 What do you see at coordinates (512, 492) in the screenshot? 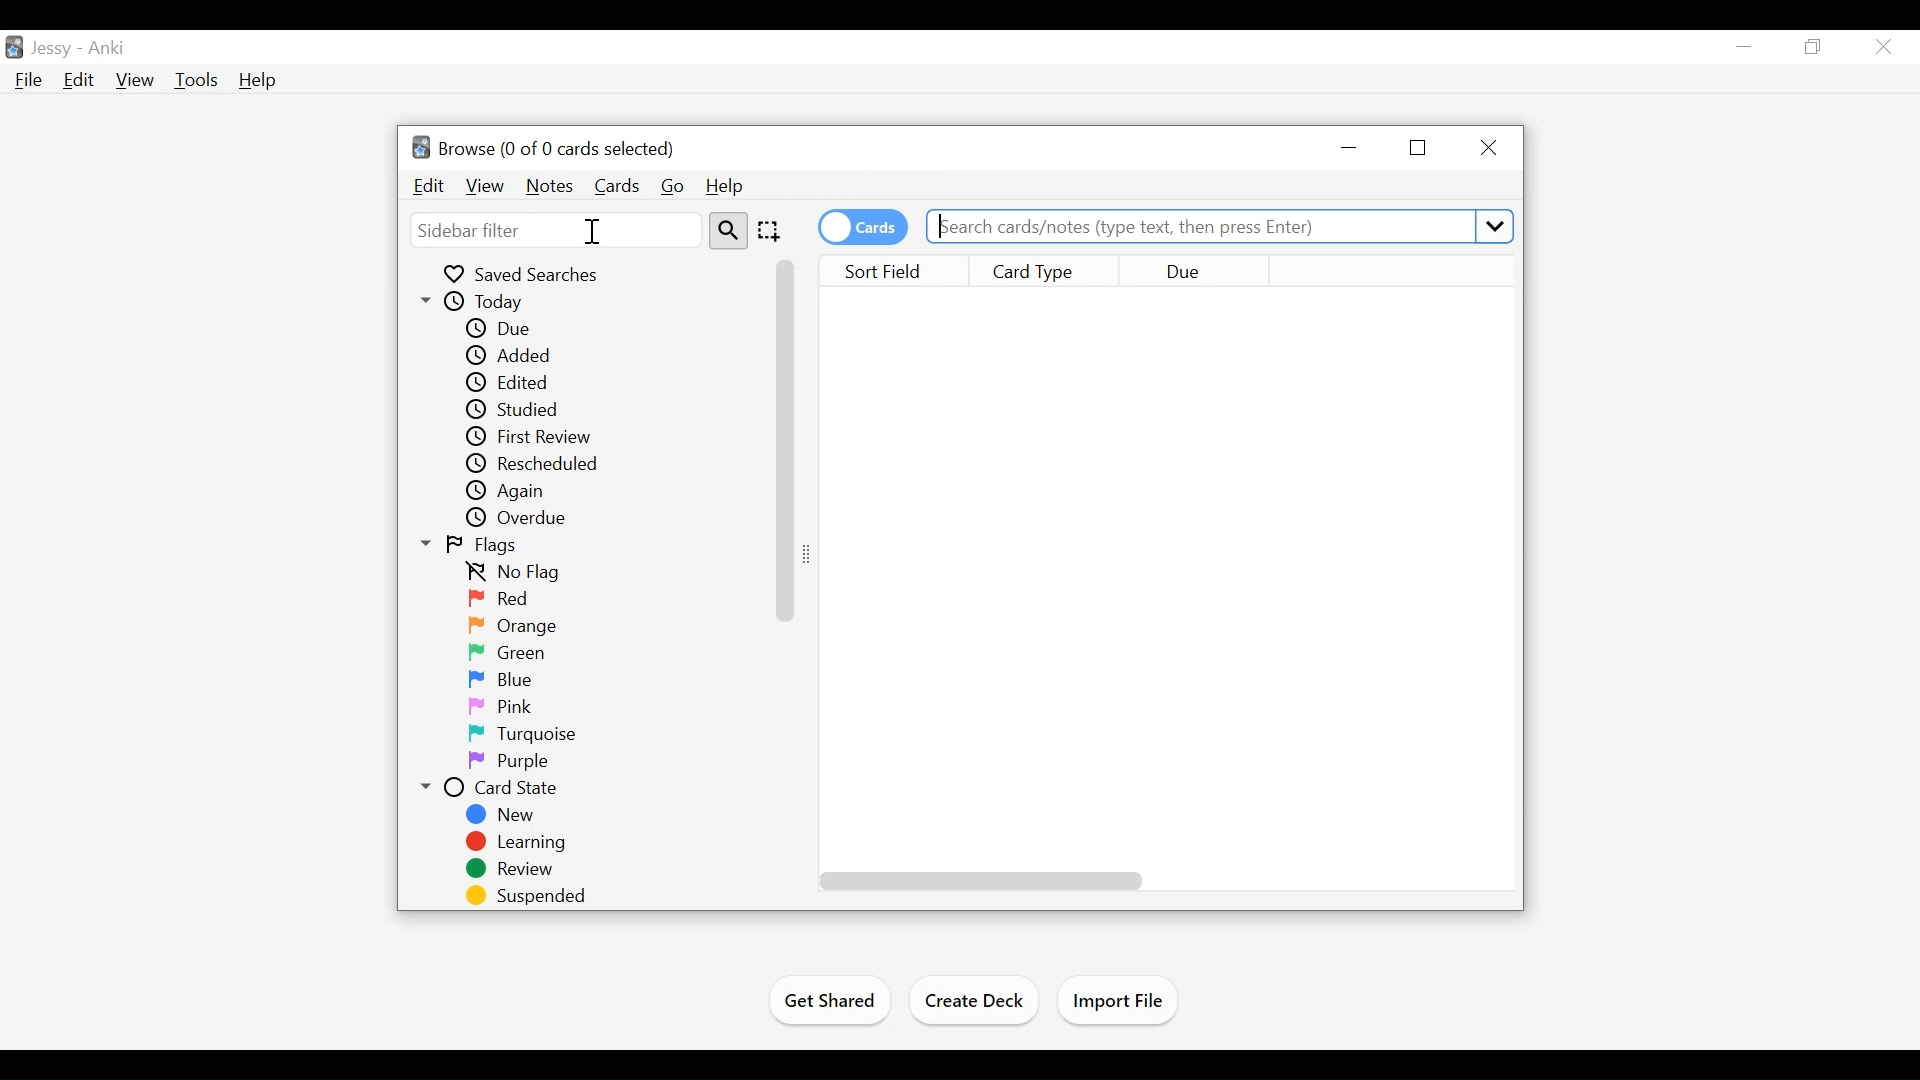
I see `Again` at bounding box center [512, 492].